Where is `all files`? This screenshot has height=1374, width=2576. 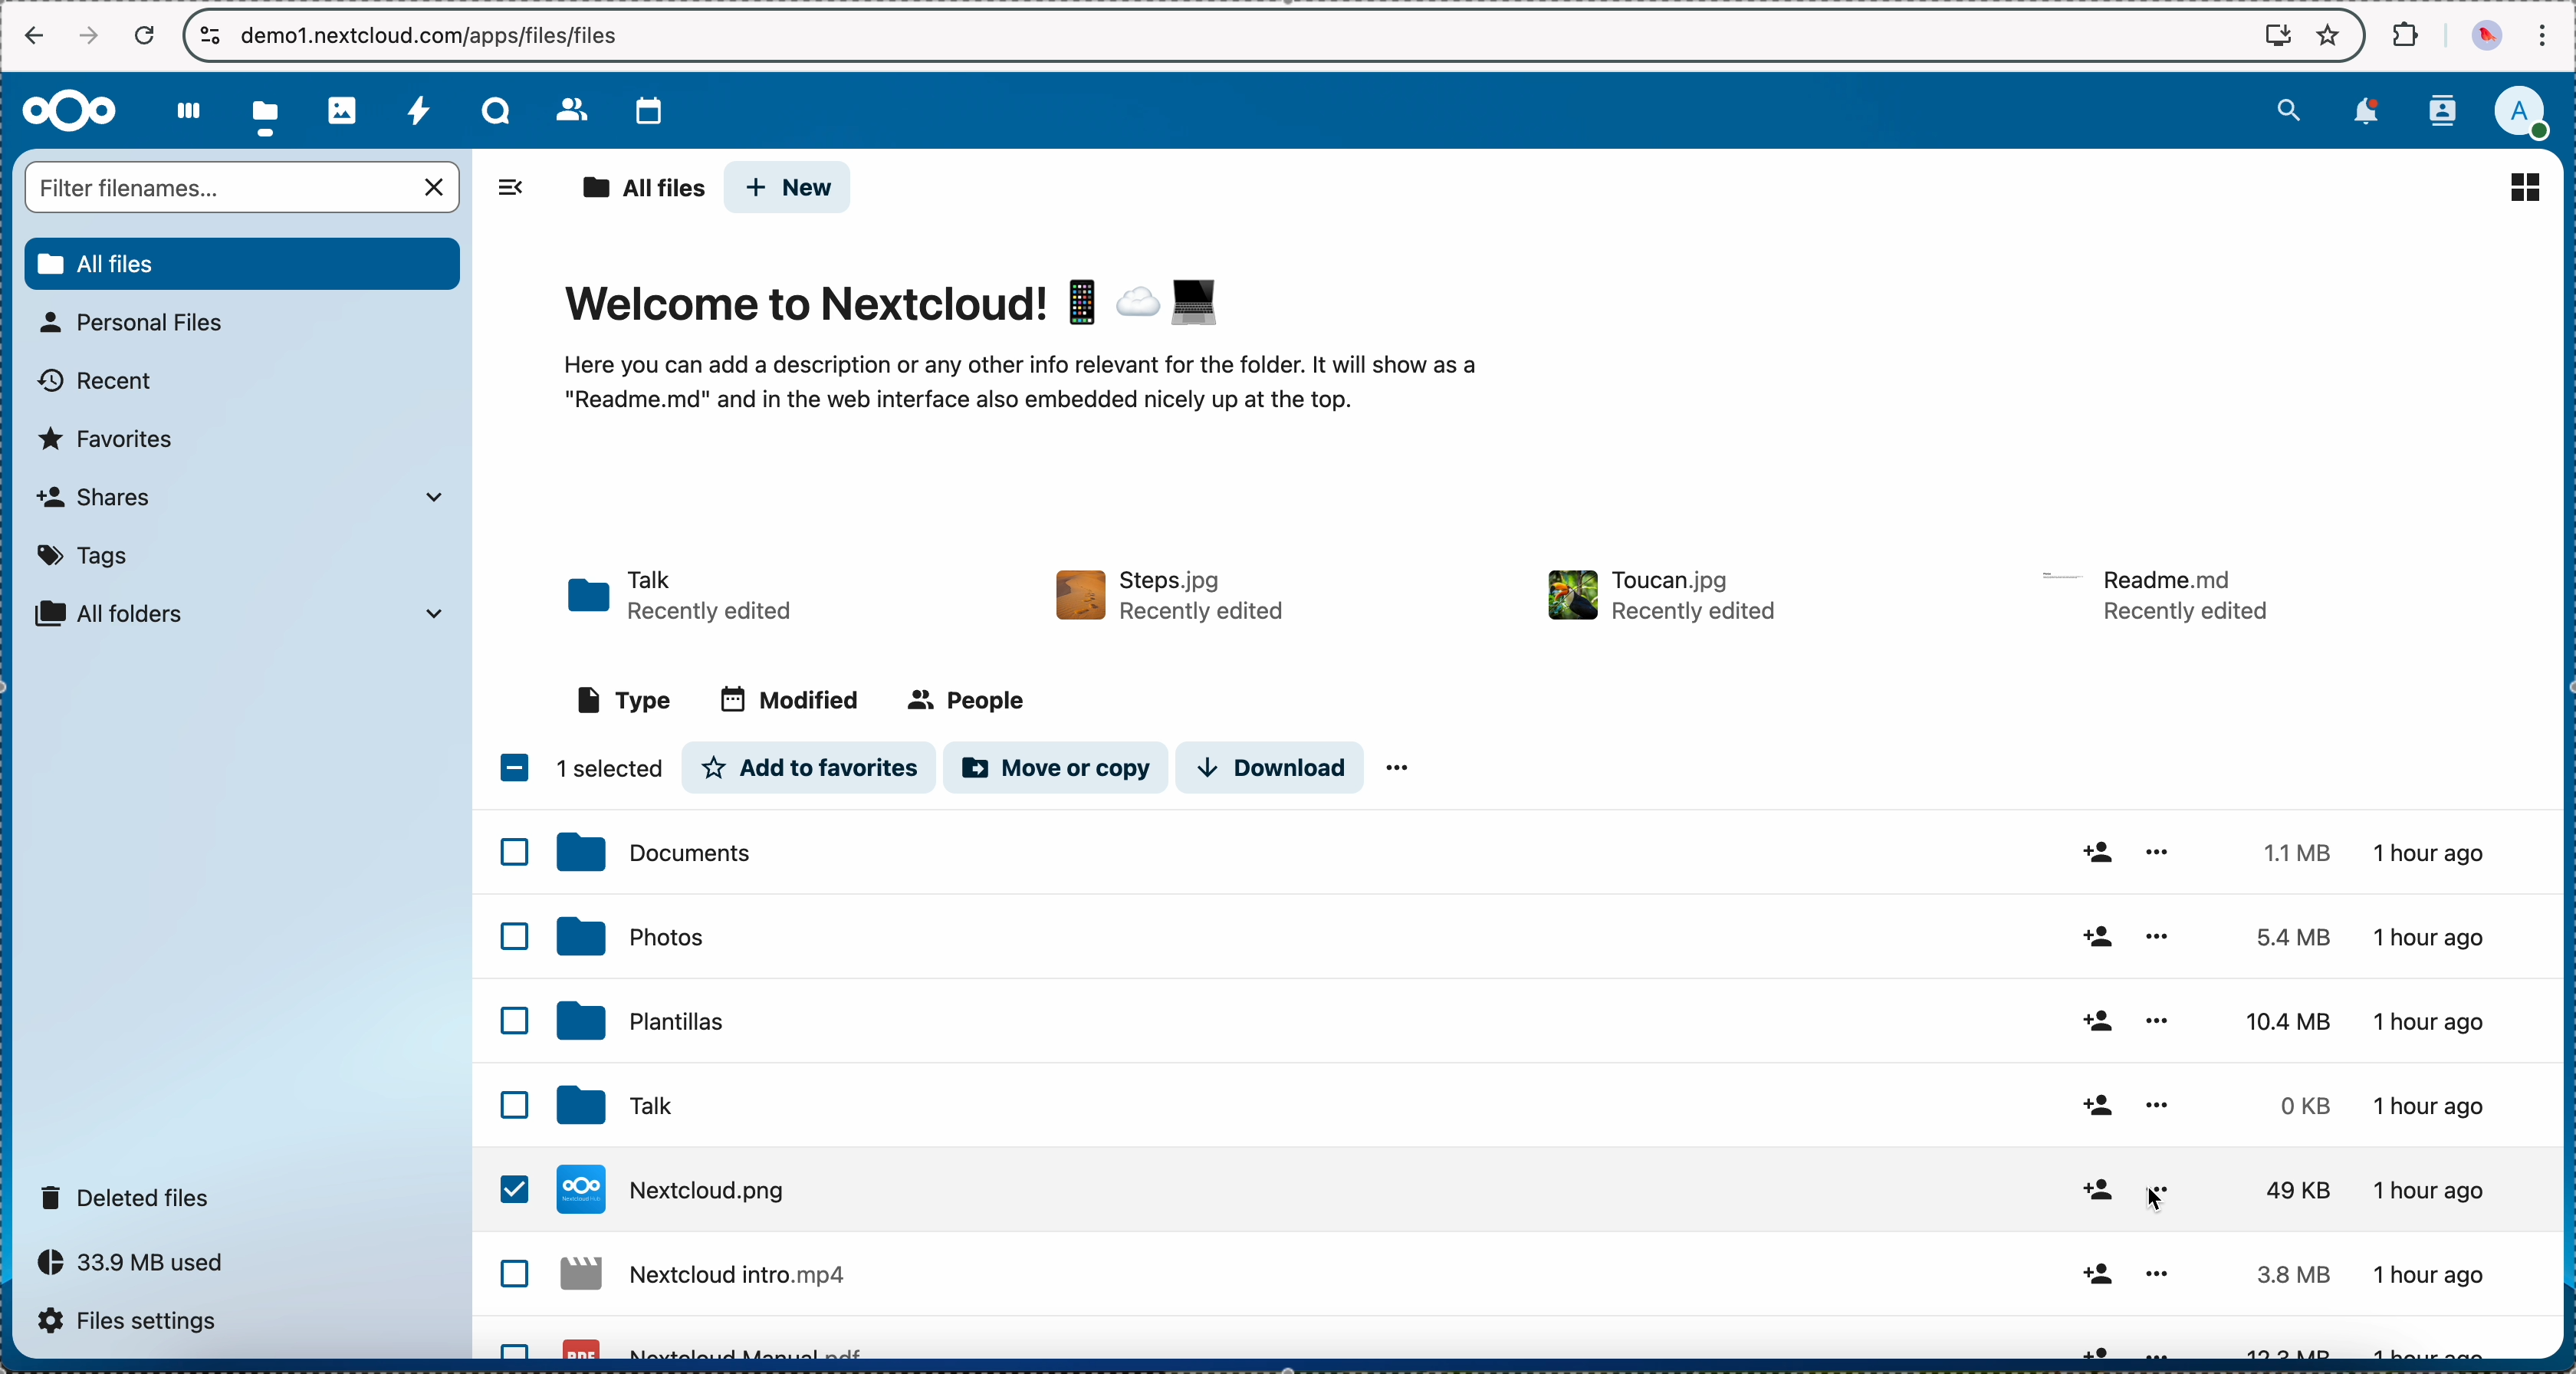 all files is located at coordinates (241, 264).